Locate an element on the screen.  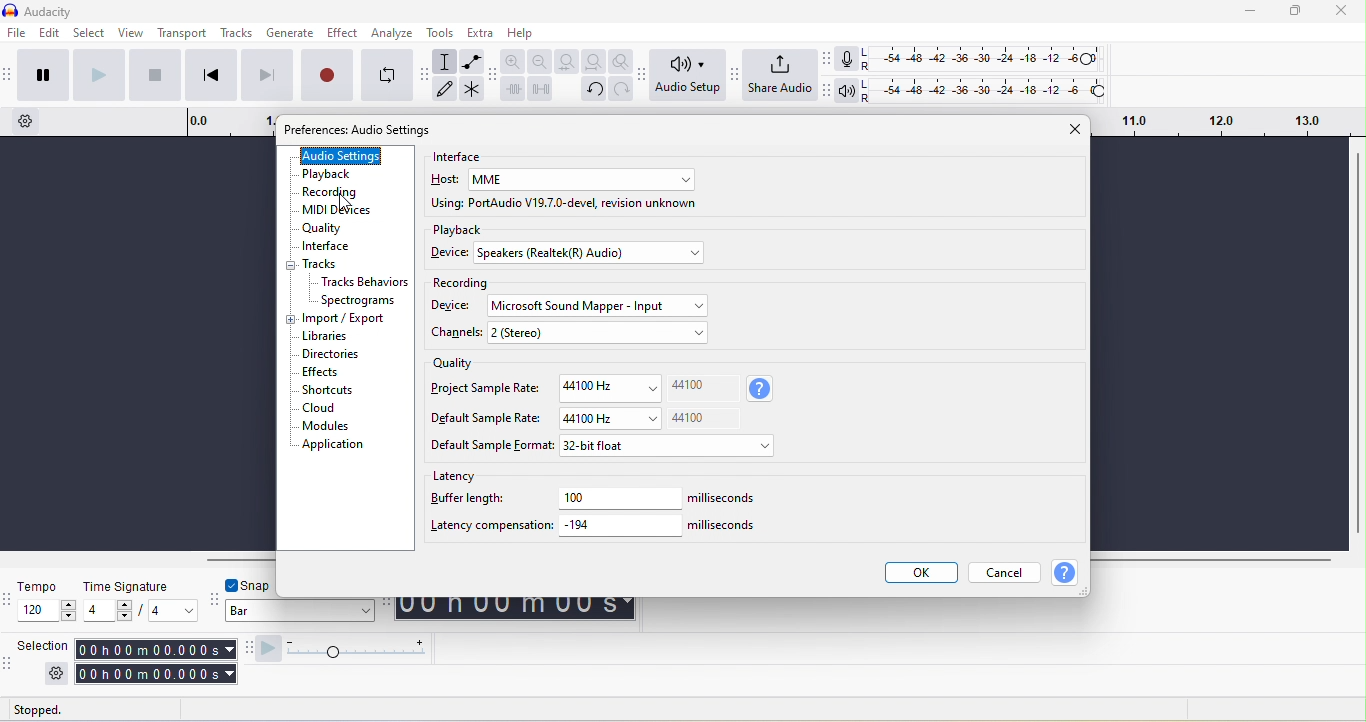
audacity edit toolbar is located at coordinates (494, 75).